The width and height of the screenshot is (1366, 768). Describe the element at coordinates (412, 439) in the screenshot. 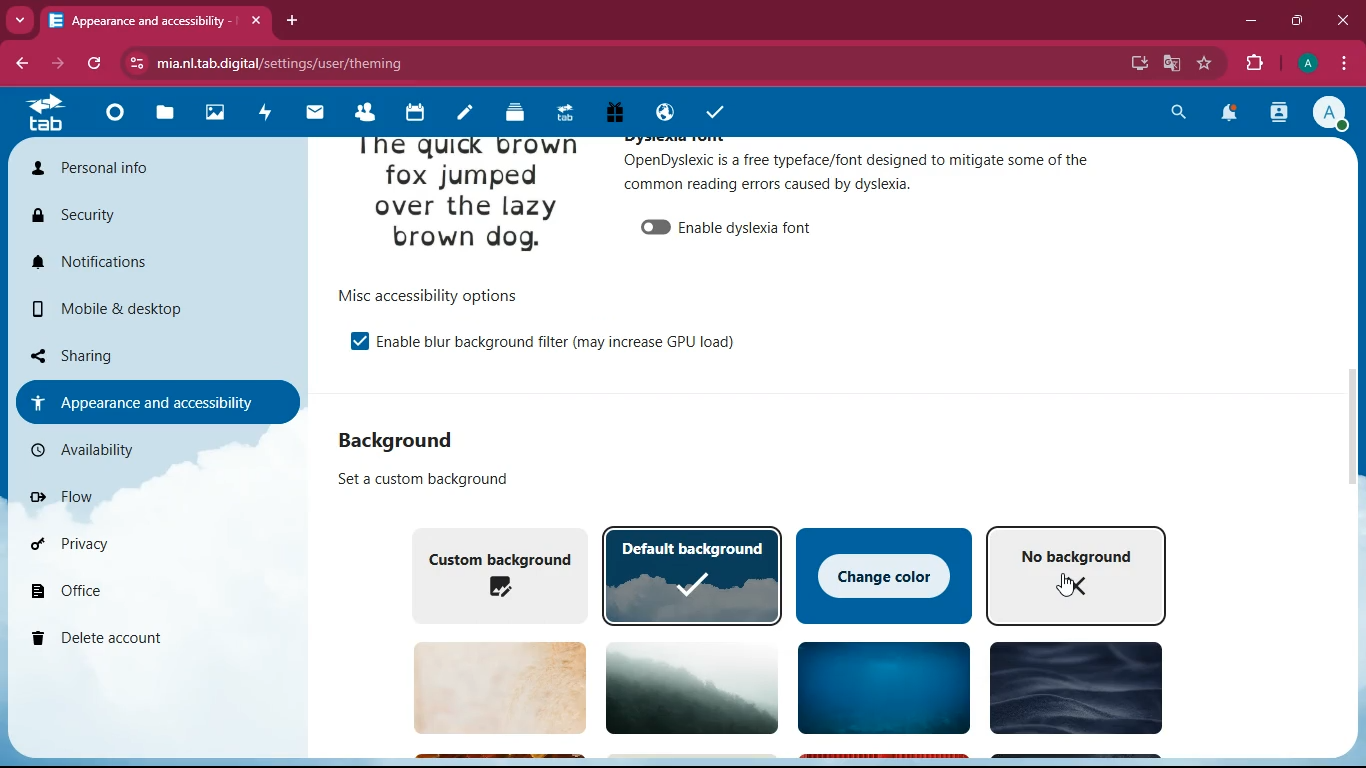

I see `background` at that location.